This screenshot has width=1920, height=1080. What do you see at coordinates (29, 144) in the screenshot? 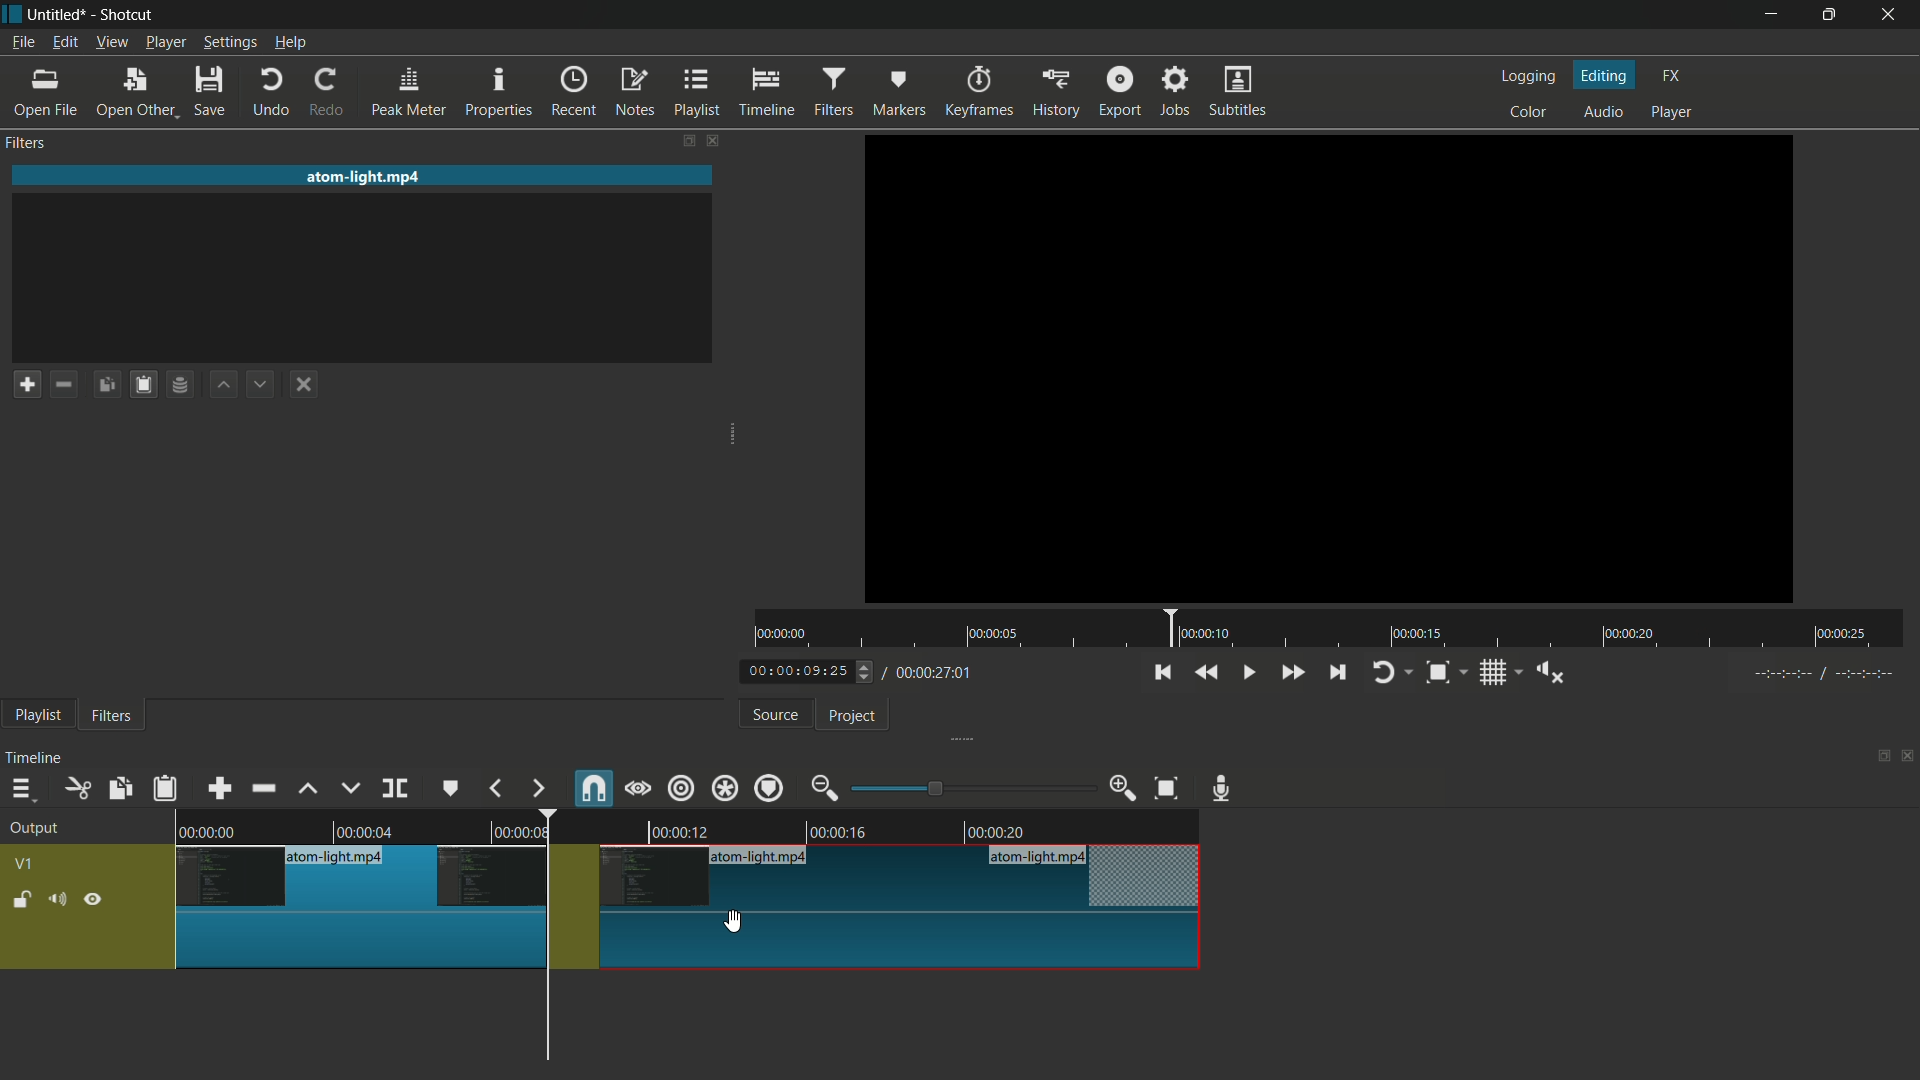
I see `filters` at bounding box center [29, 144].